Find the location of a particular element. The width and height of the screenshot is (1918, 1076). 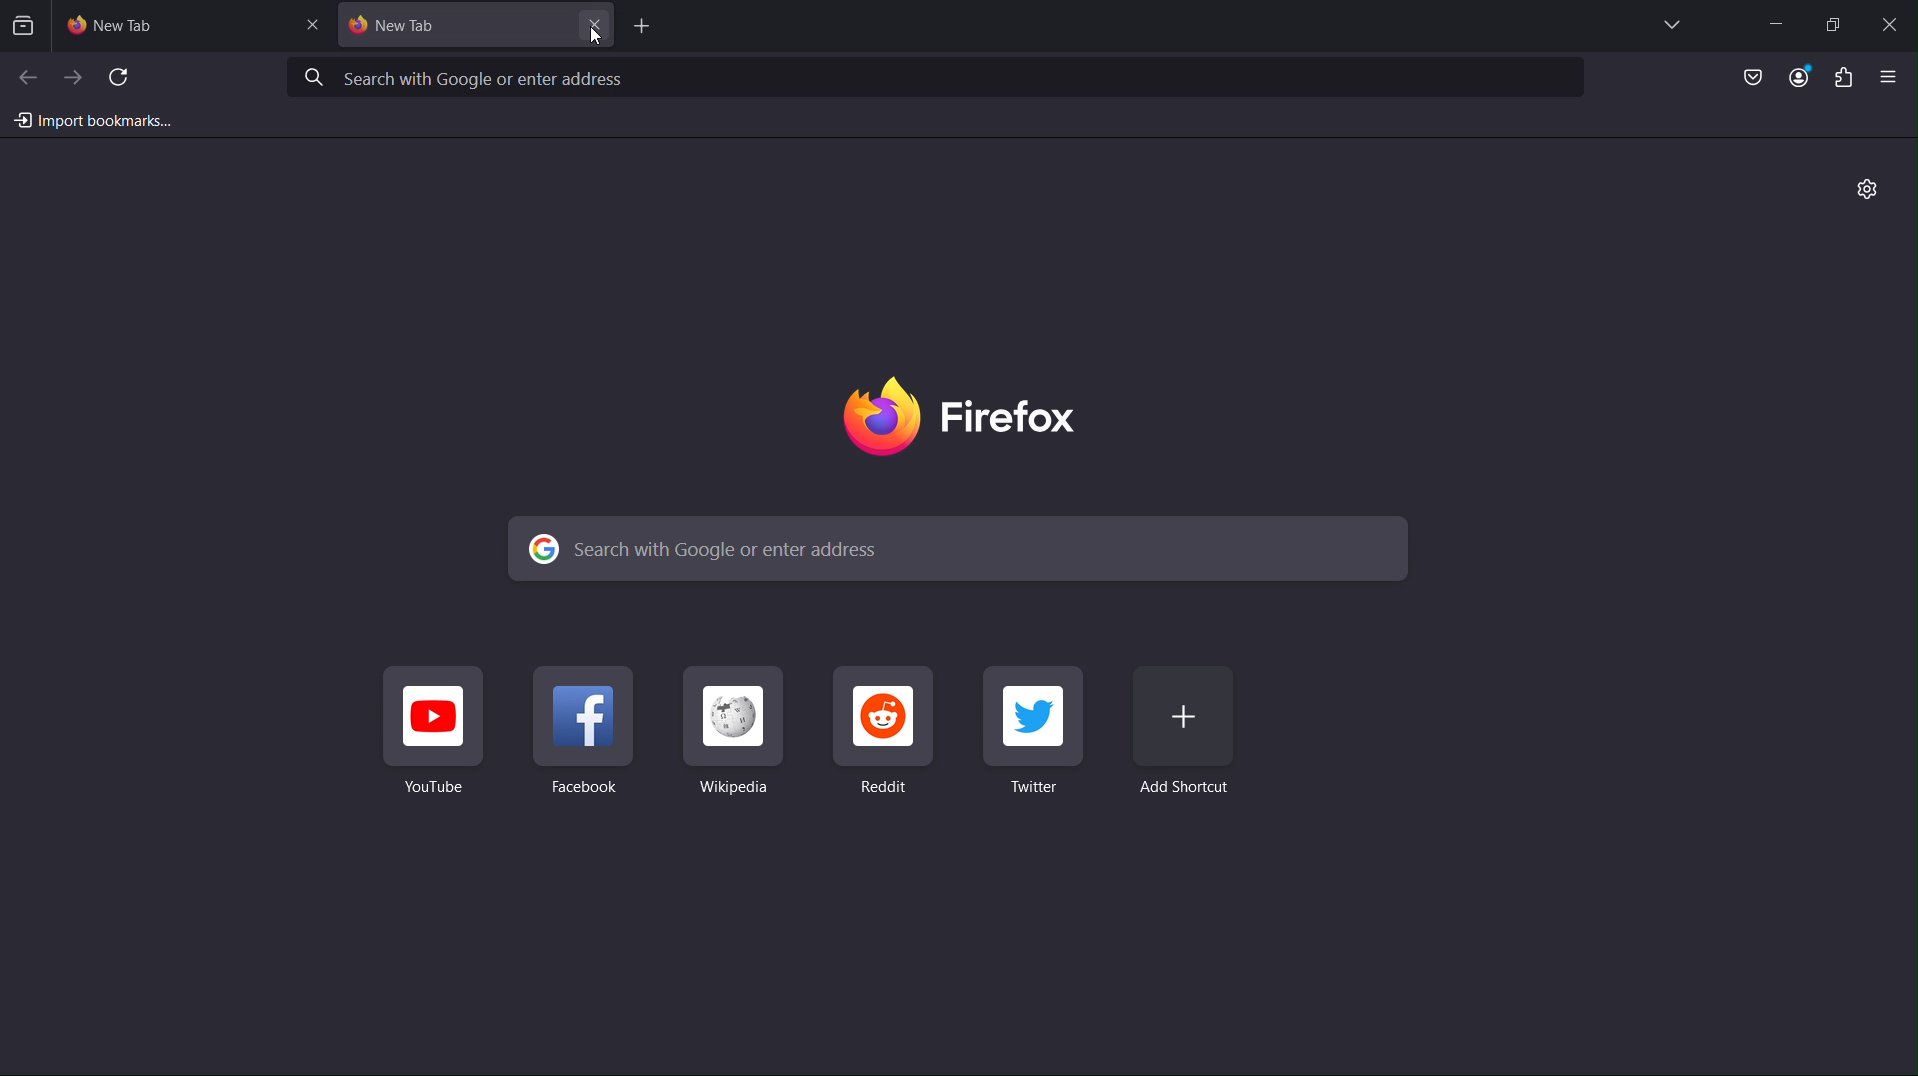

View Tabs is located at coordinates (1672, 24).